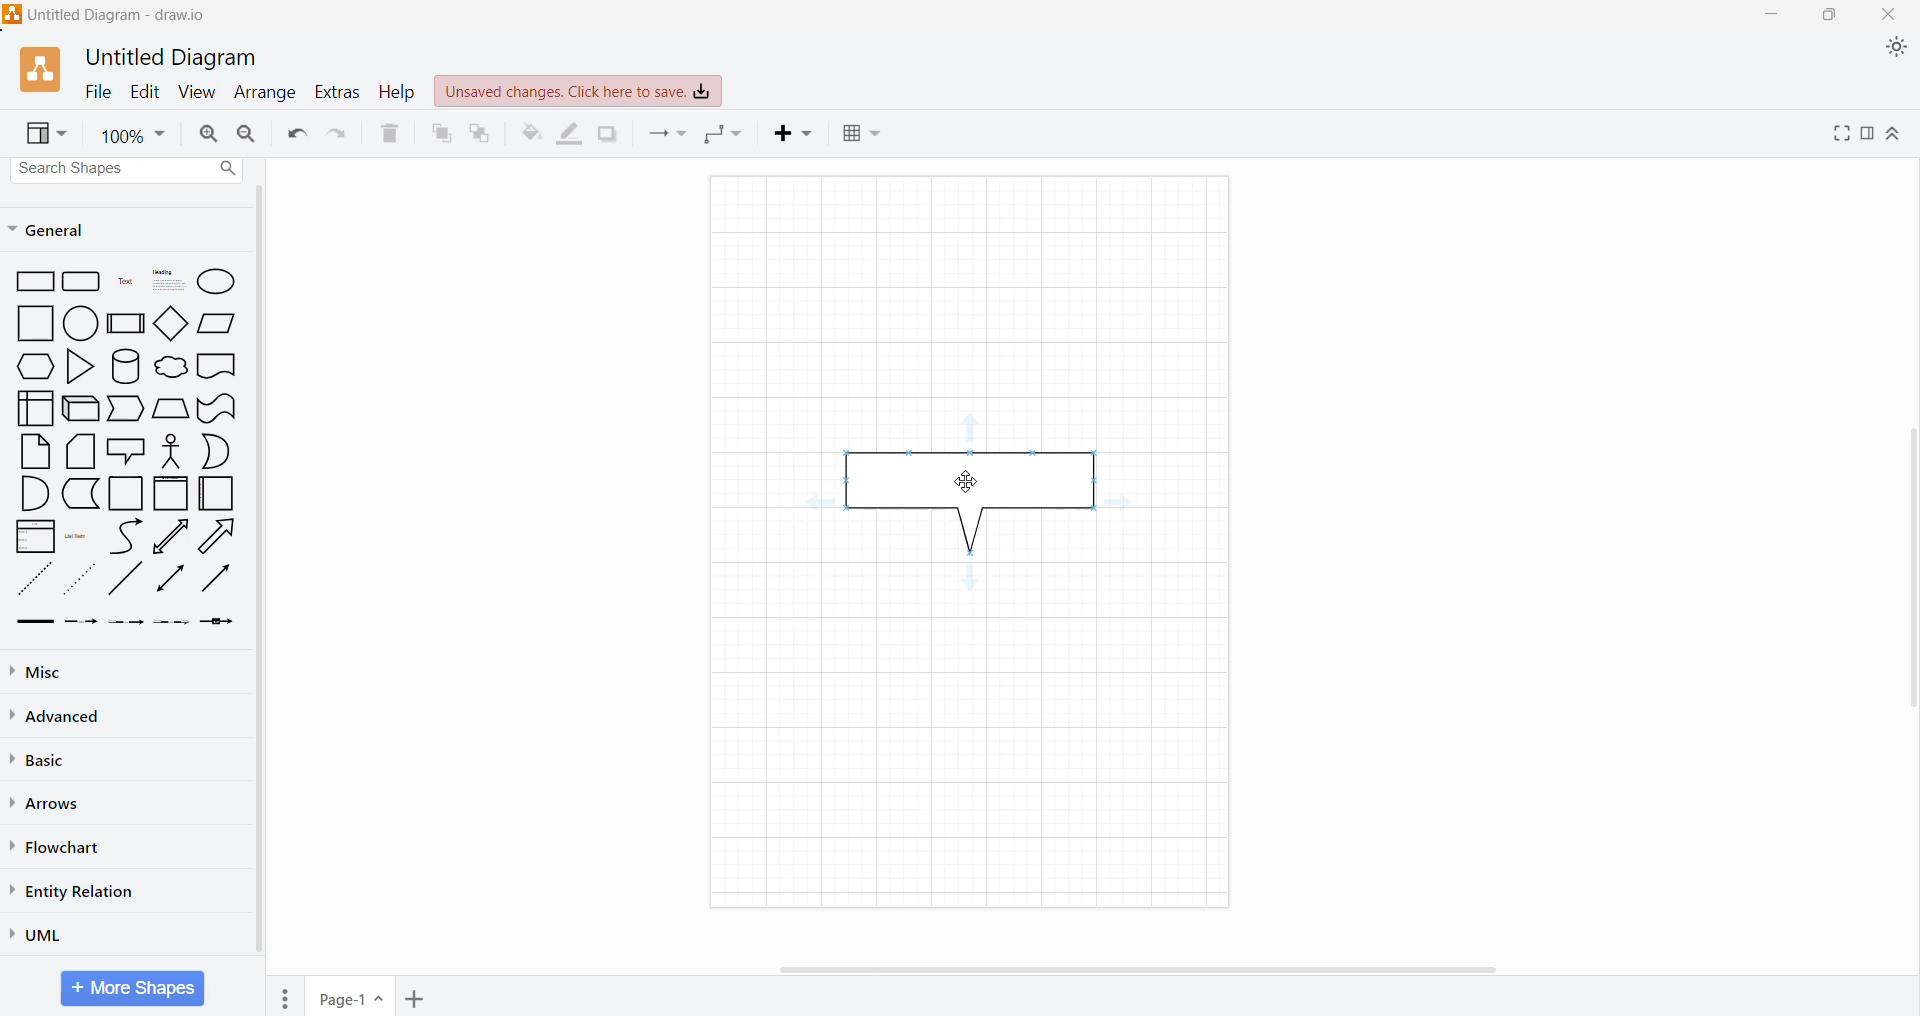 Image resolution: width=1920 pixels, height=1016 pixels. What do you see at coordinates (218, 365) in the screenshot?
I see `document` at bounding box center [218, 365].